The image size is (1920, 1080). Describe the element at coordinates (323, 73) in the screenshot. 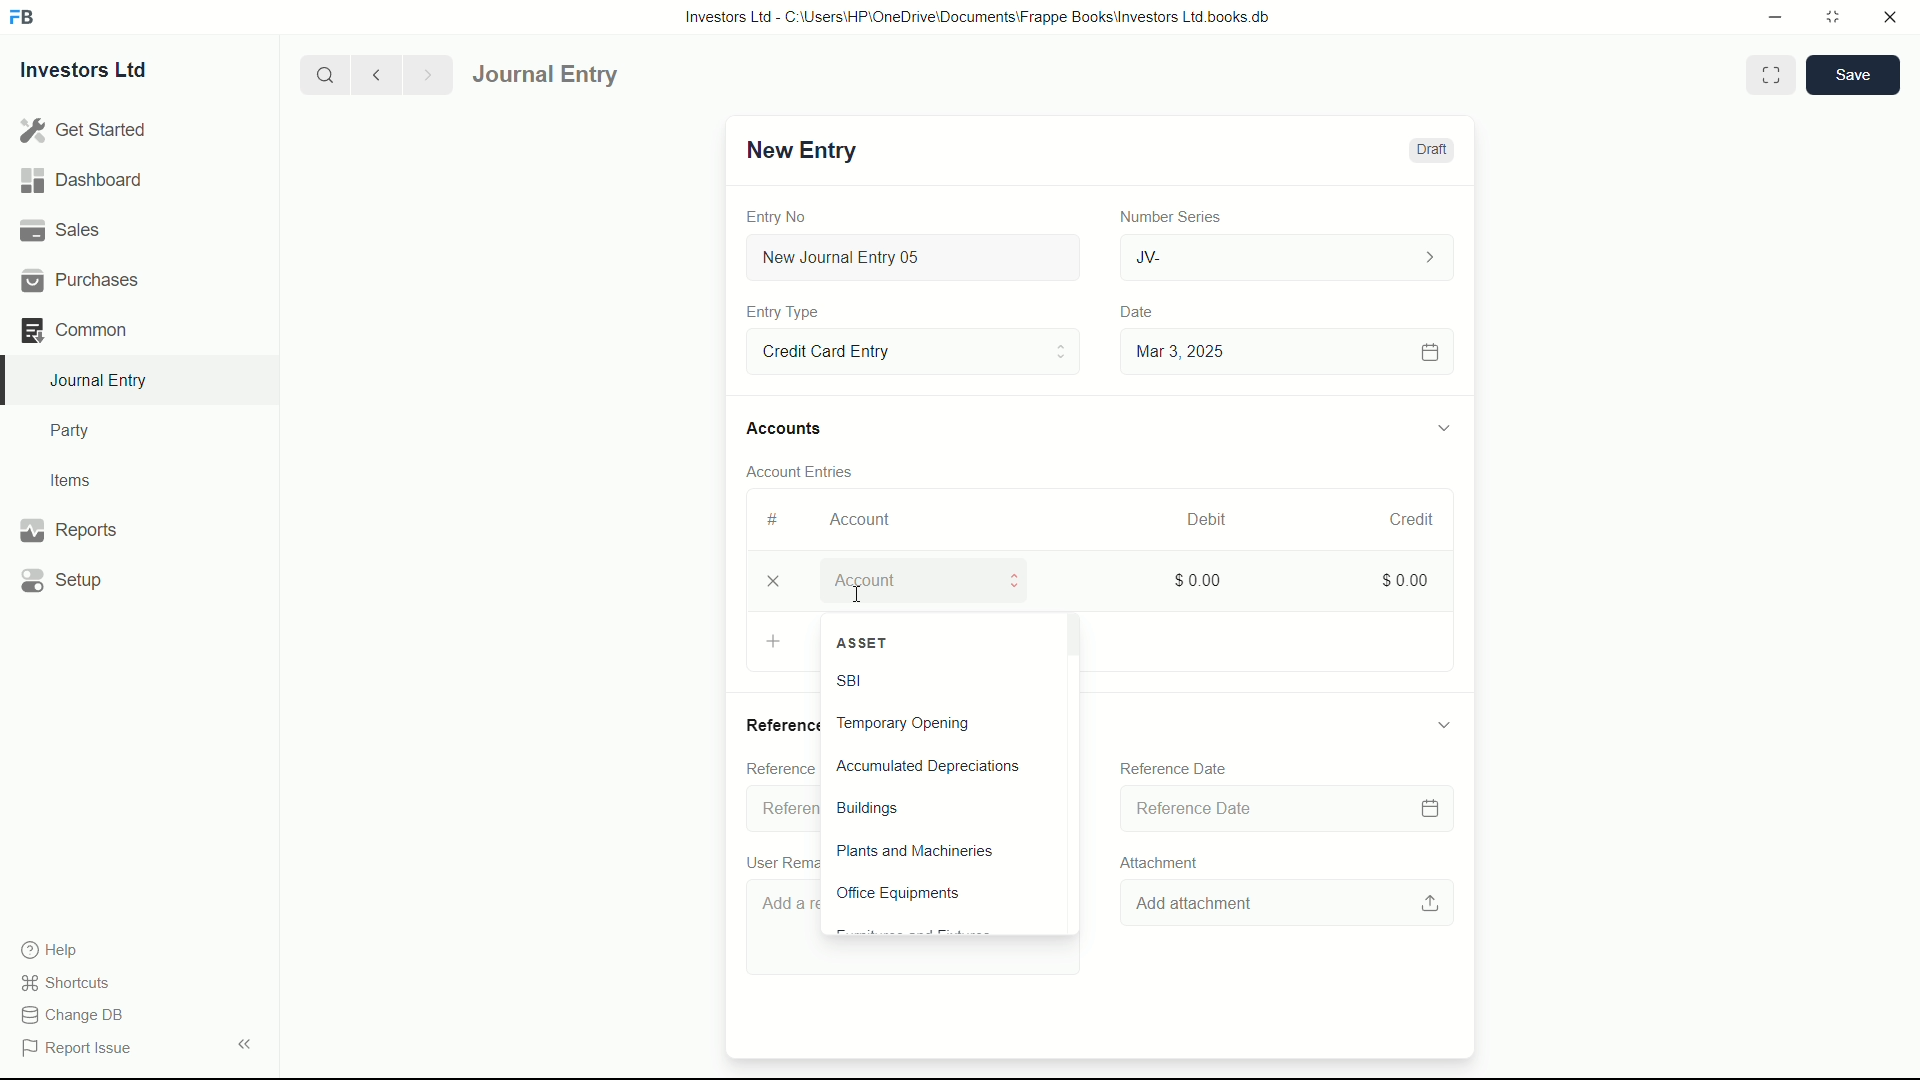

I see `search` at that location.